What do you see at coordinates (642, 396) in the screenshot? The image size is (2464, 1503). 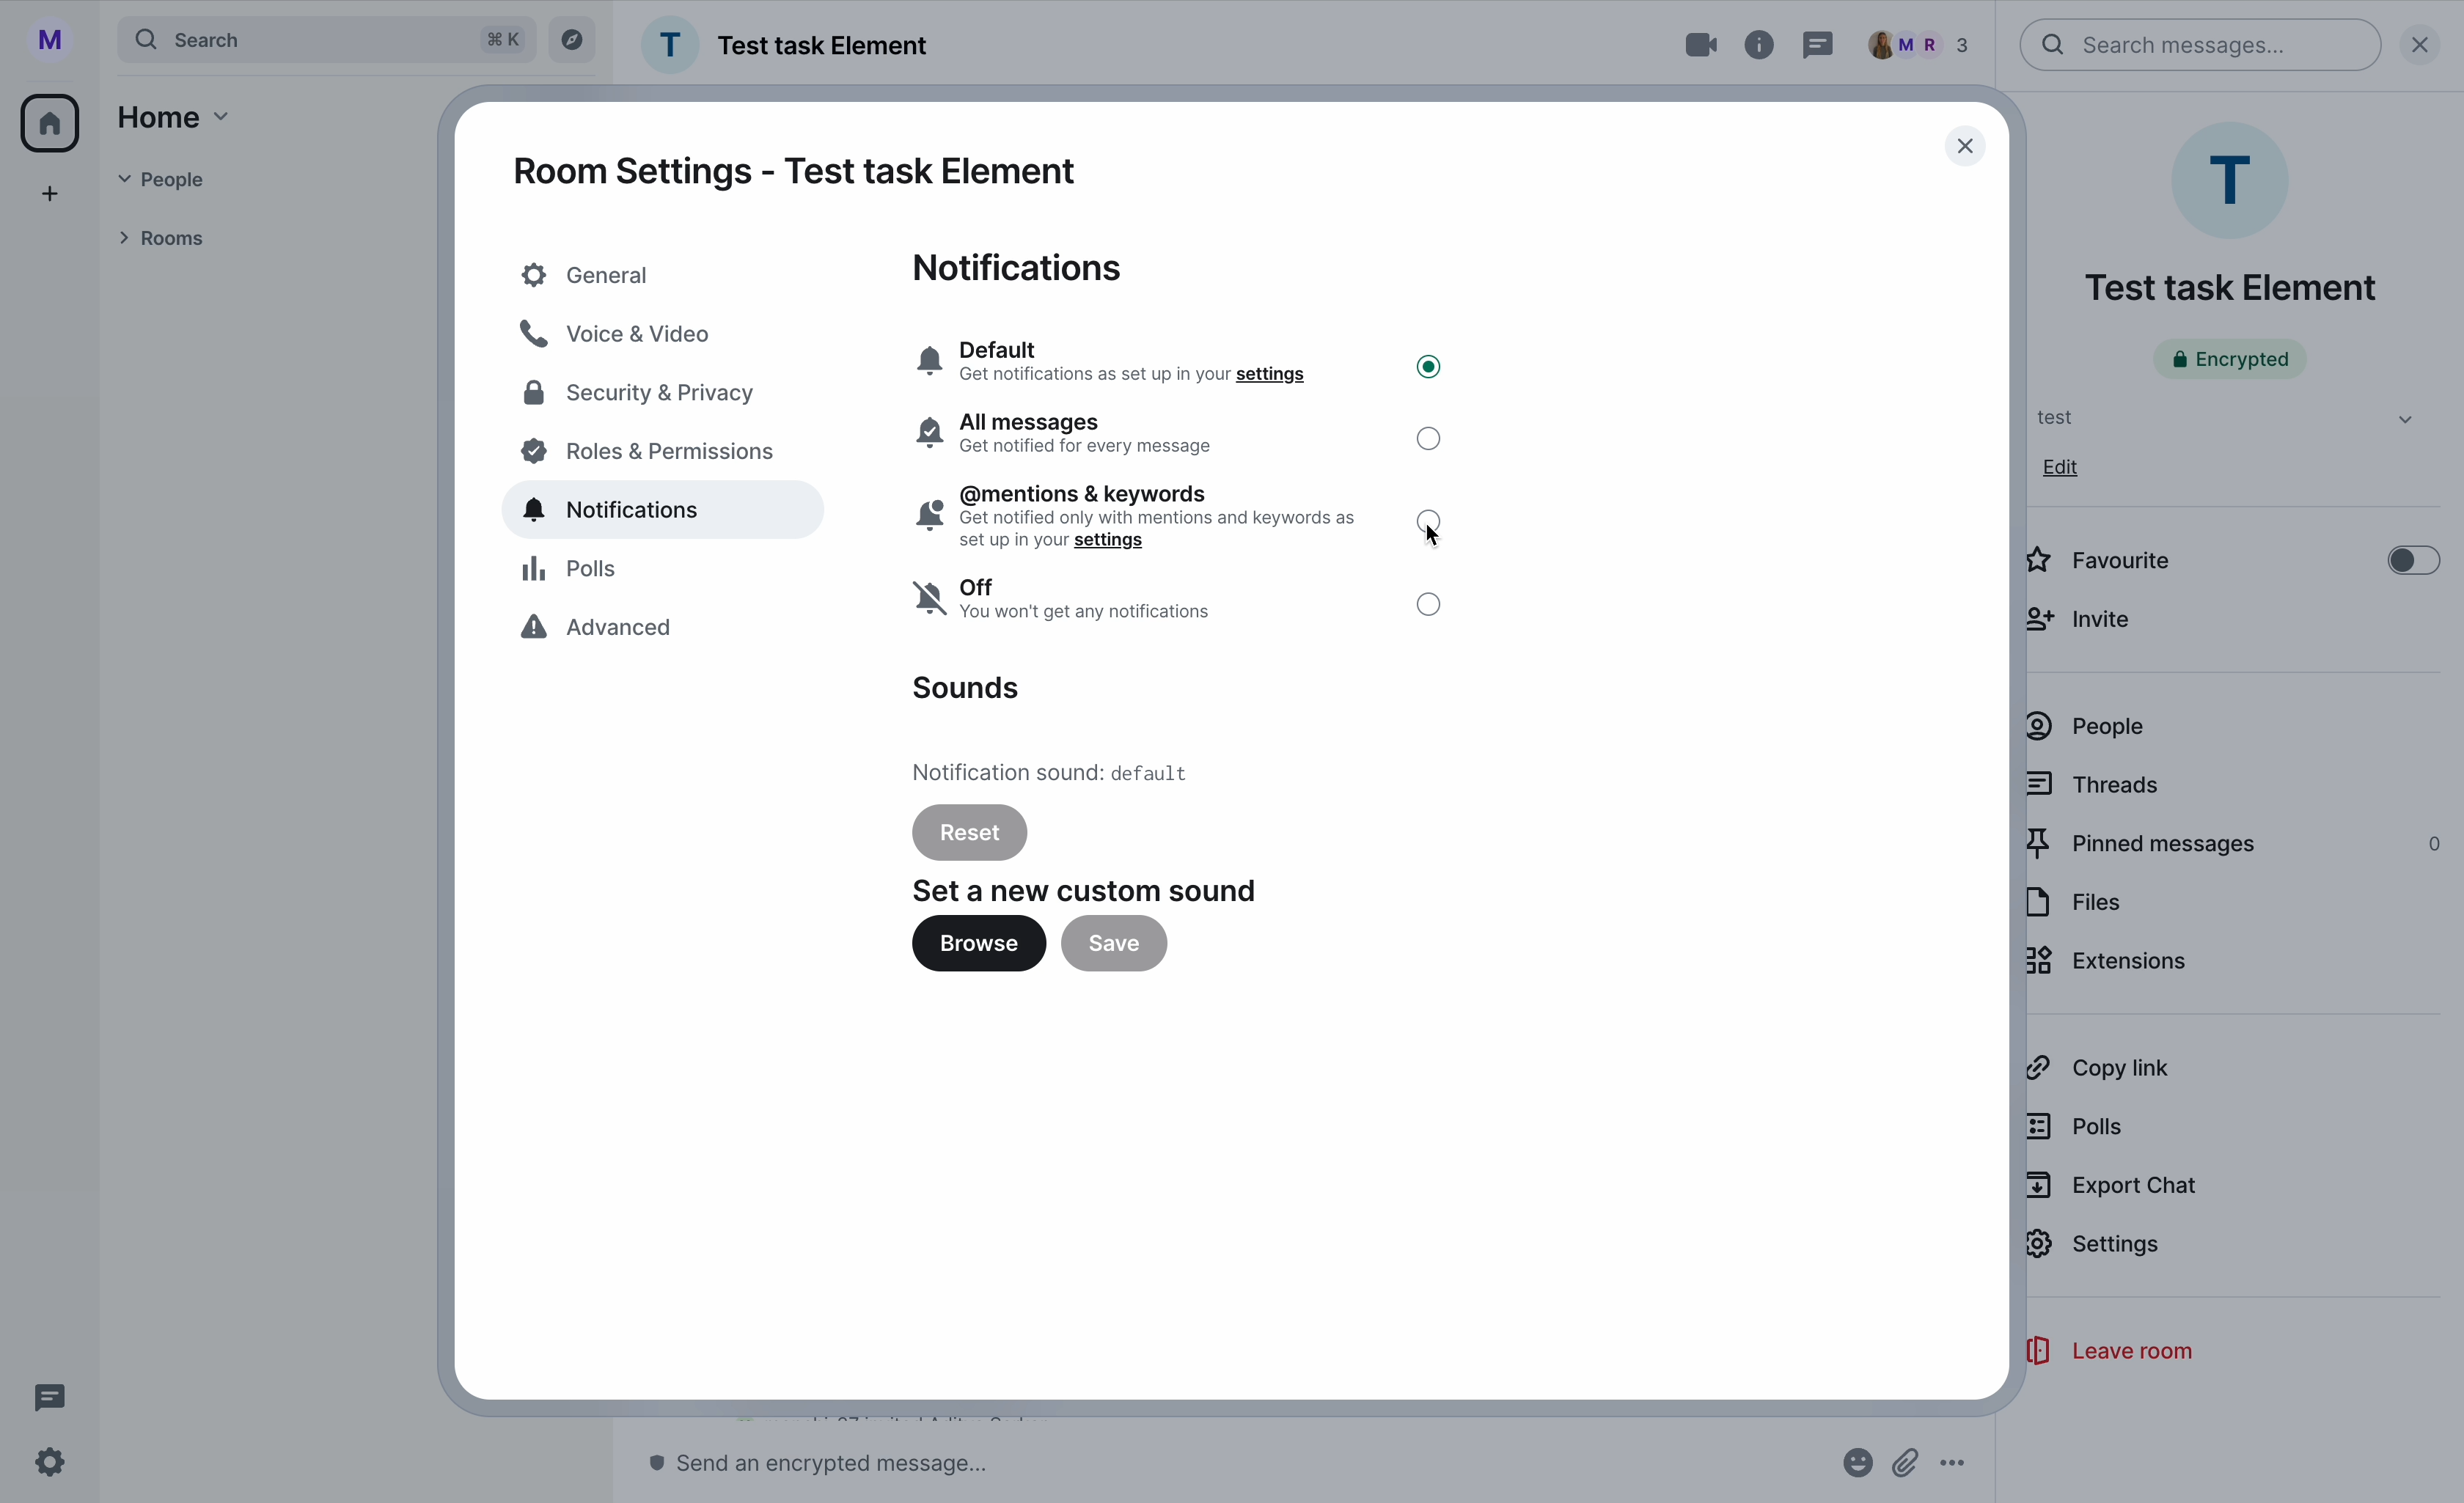 I see `security and privacy` at bounding box center [642, 396].